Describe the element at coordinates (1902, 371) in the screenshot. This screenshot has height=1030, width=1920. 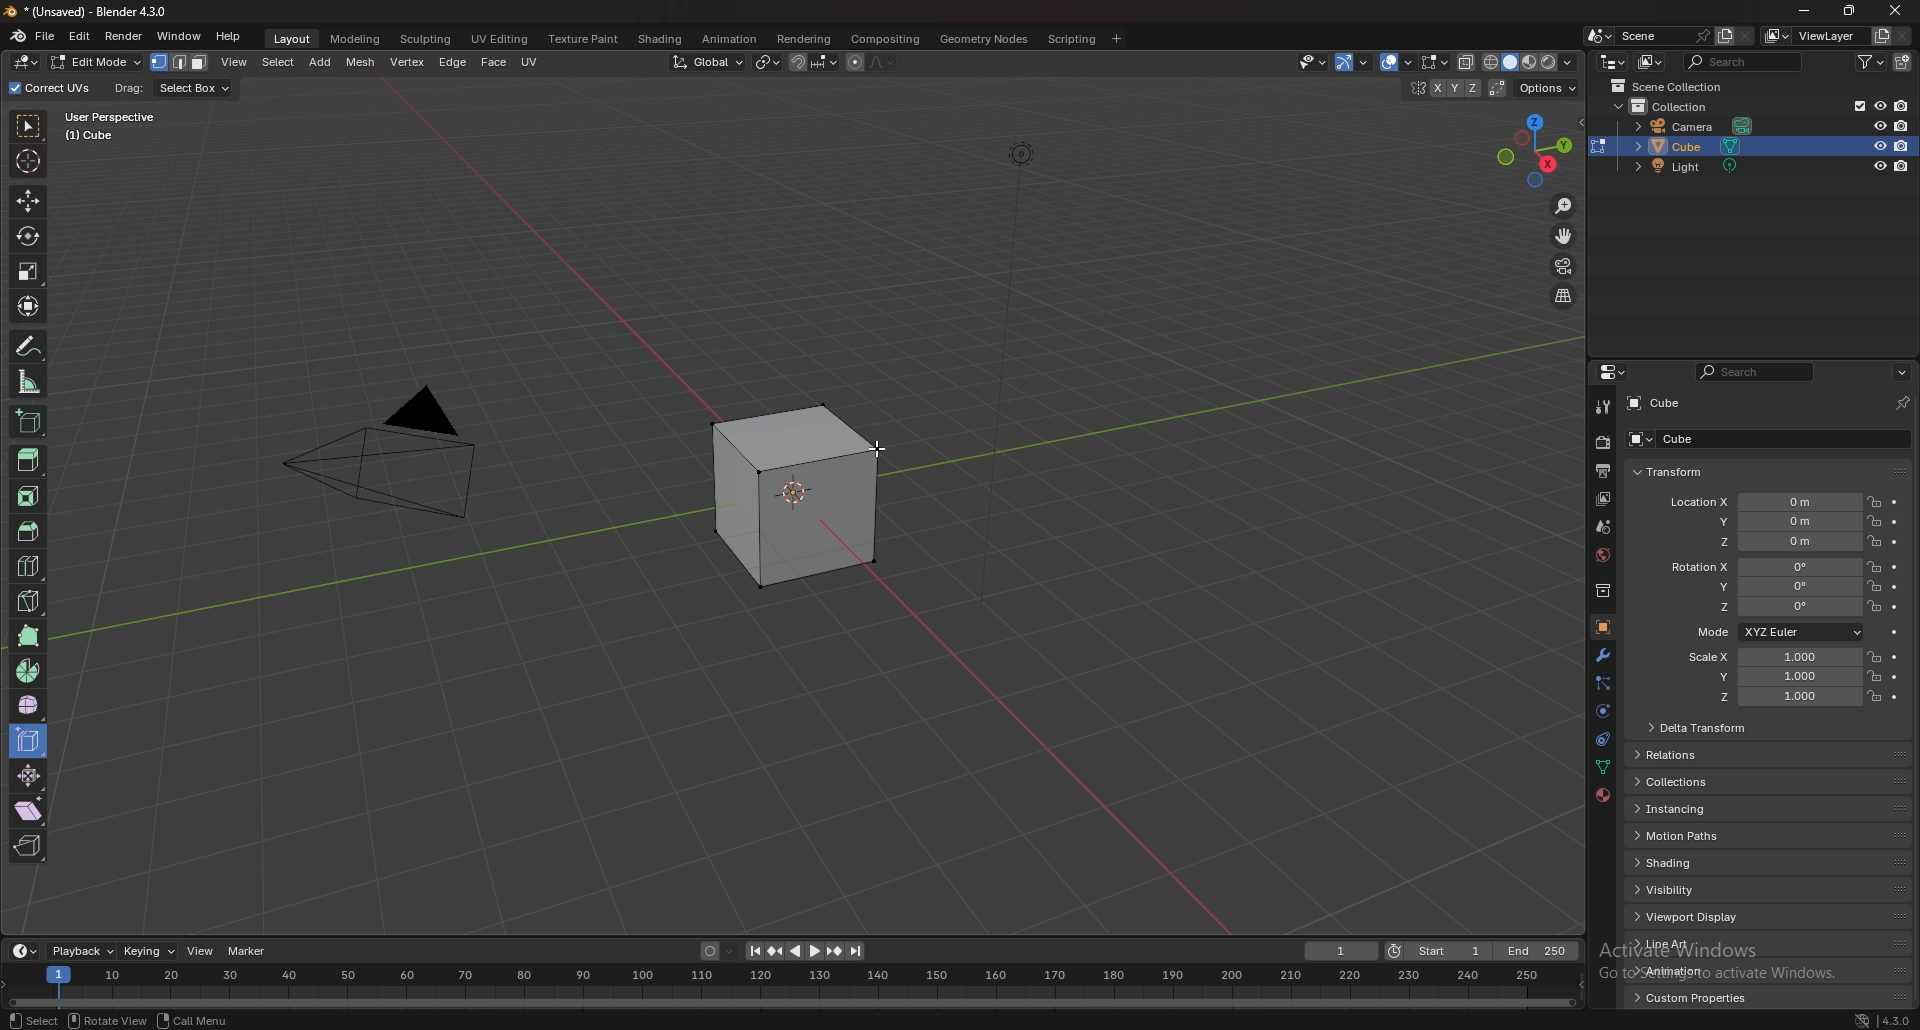
I see `options` at that location.